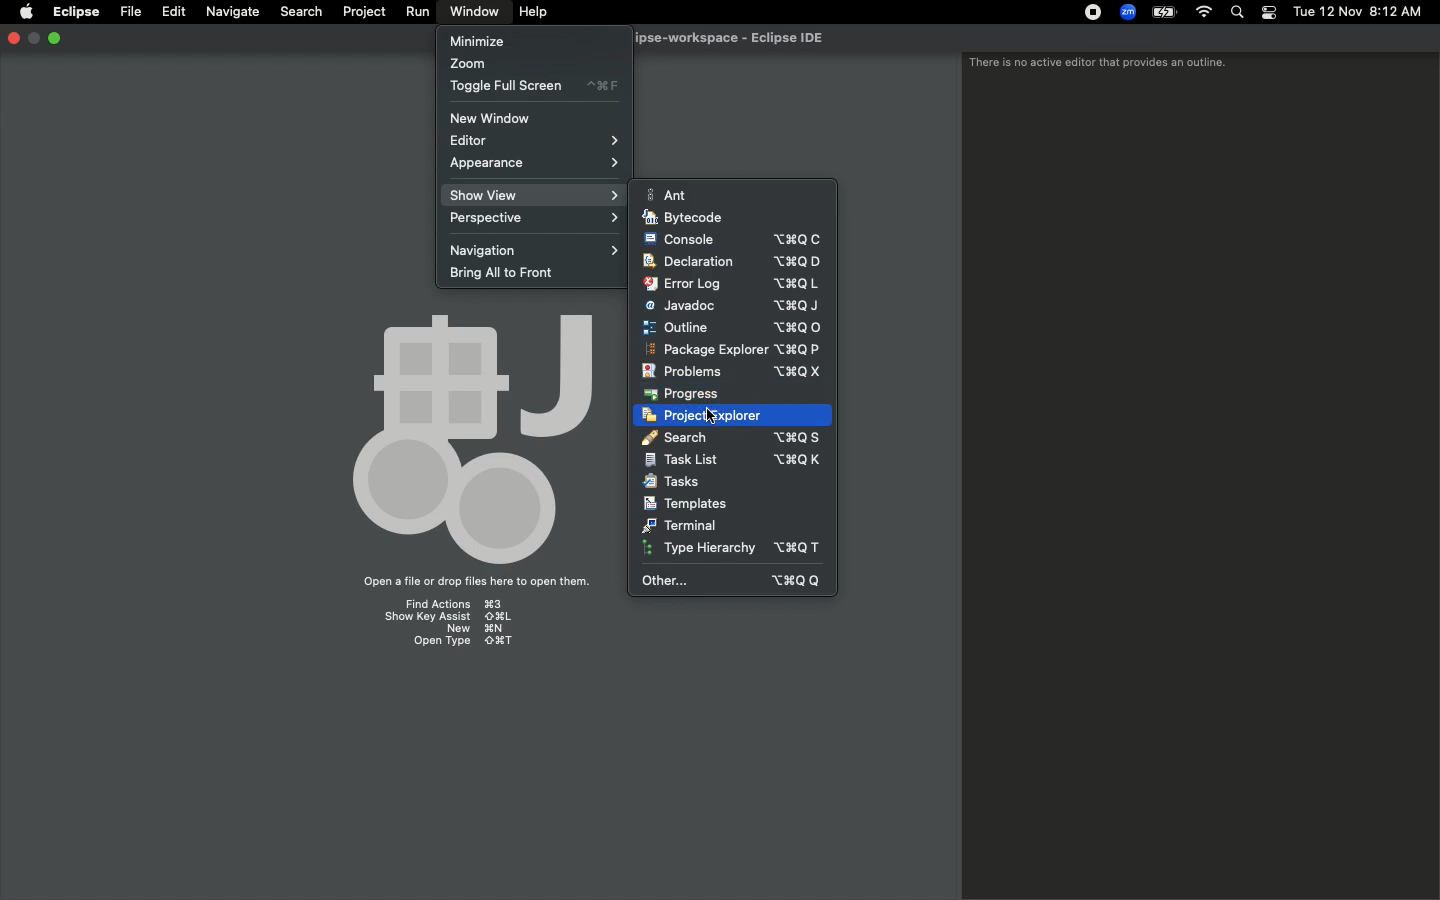 The image size is (1440, 900). Describe the element at coordinates (1098, 64) in the screenshot. I see `There is no active editor that provides an outline` at that location.